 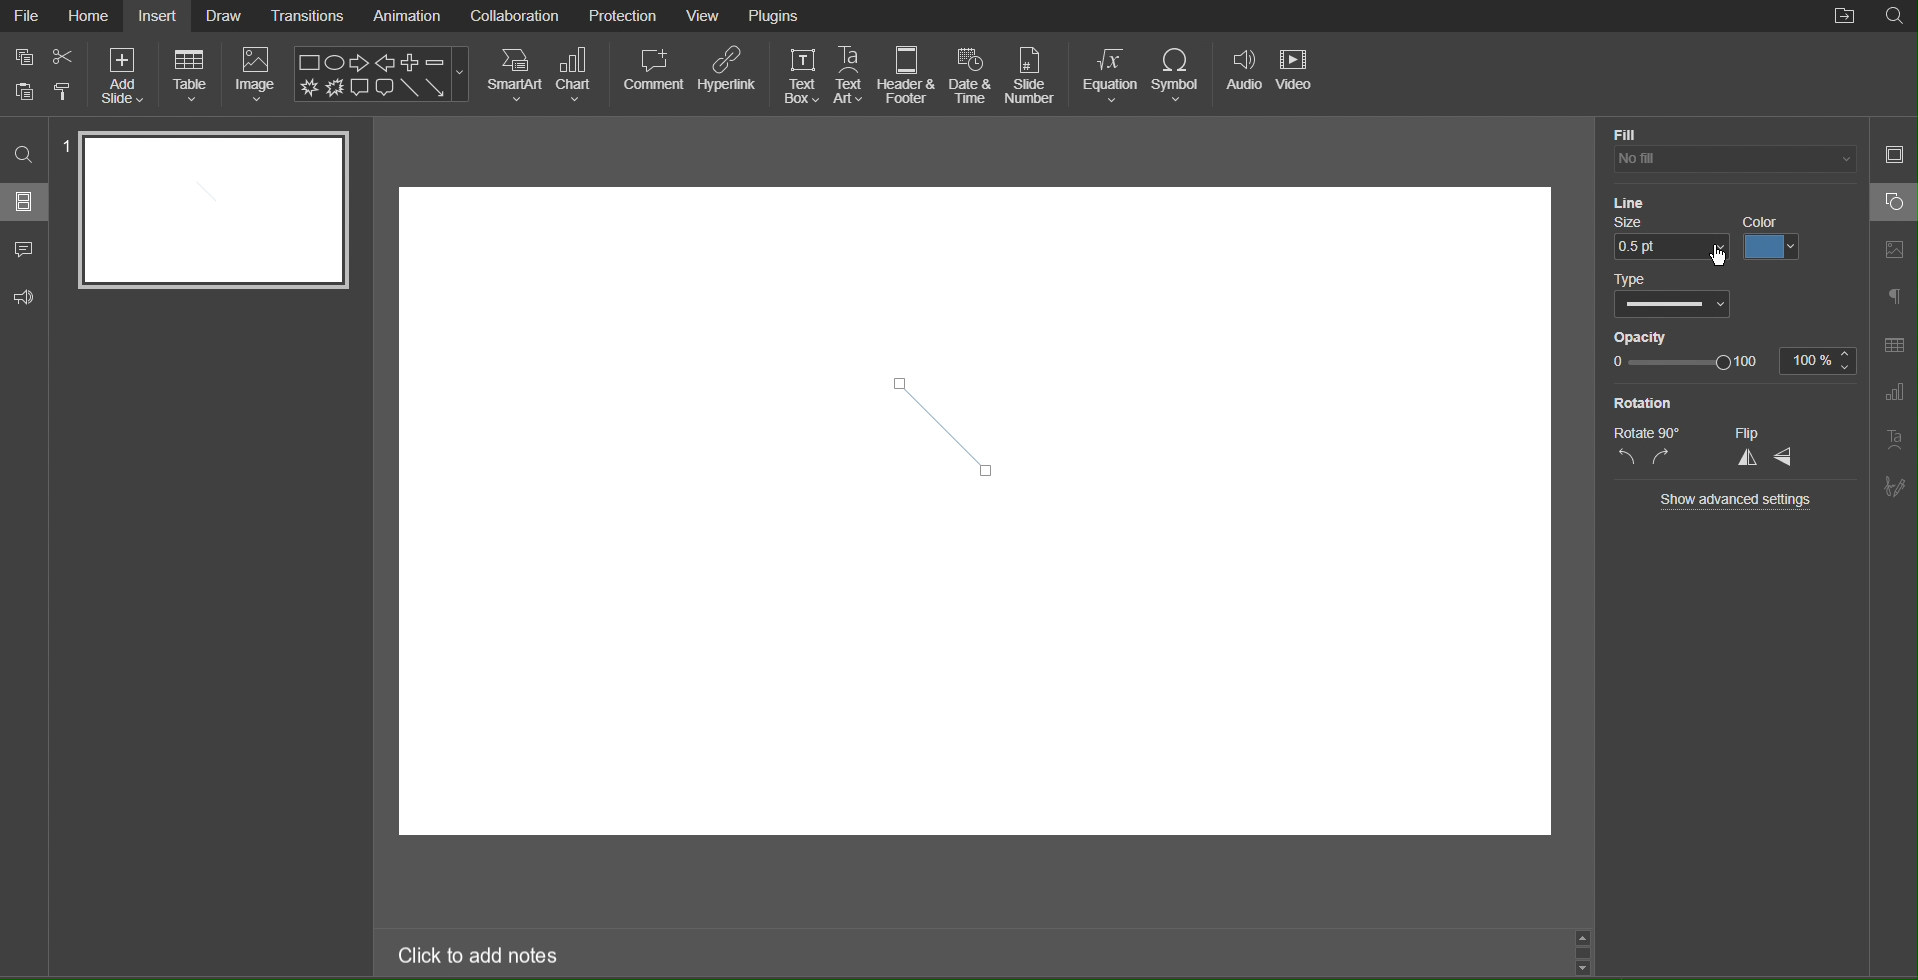 I want to click on Opacity, so click(x=1638, y=335).